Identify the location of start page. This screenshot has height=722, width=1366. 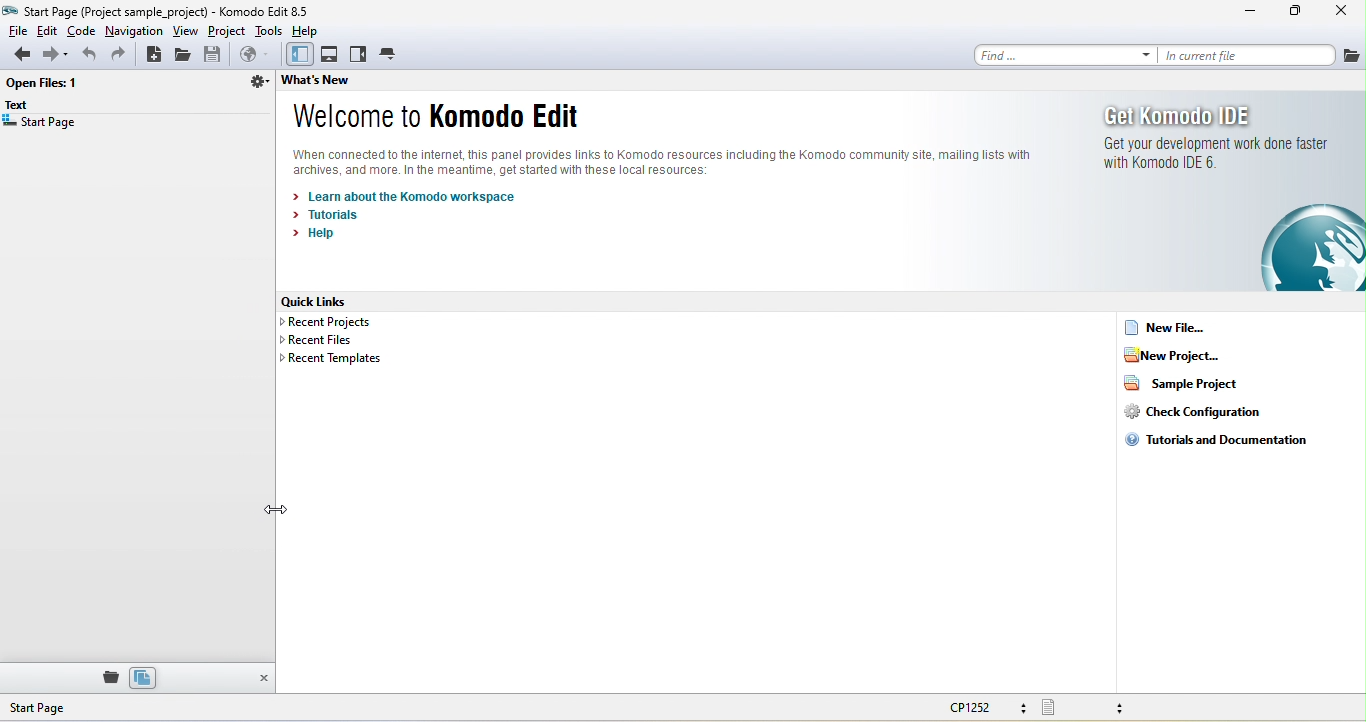
(41, 125).